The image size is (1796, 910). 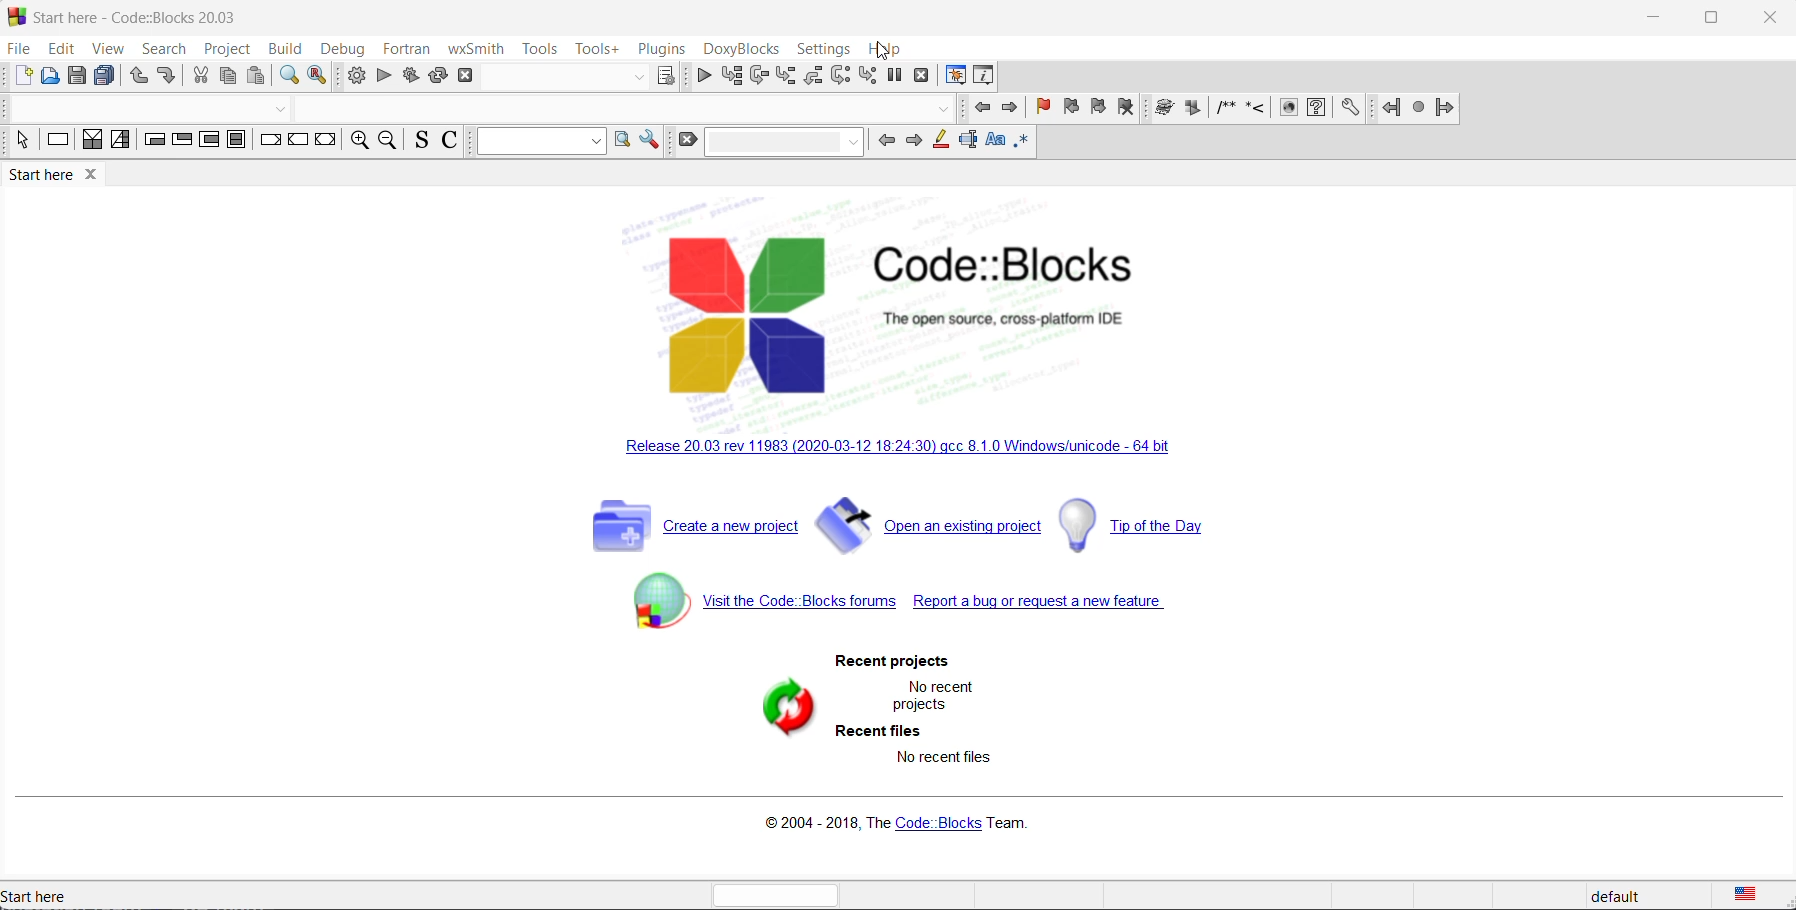 What do you see at coordinates (887, 662) in the screenshot?
I see `recent projects` at bounding box center [887, 662].